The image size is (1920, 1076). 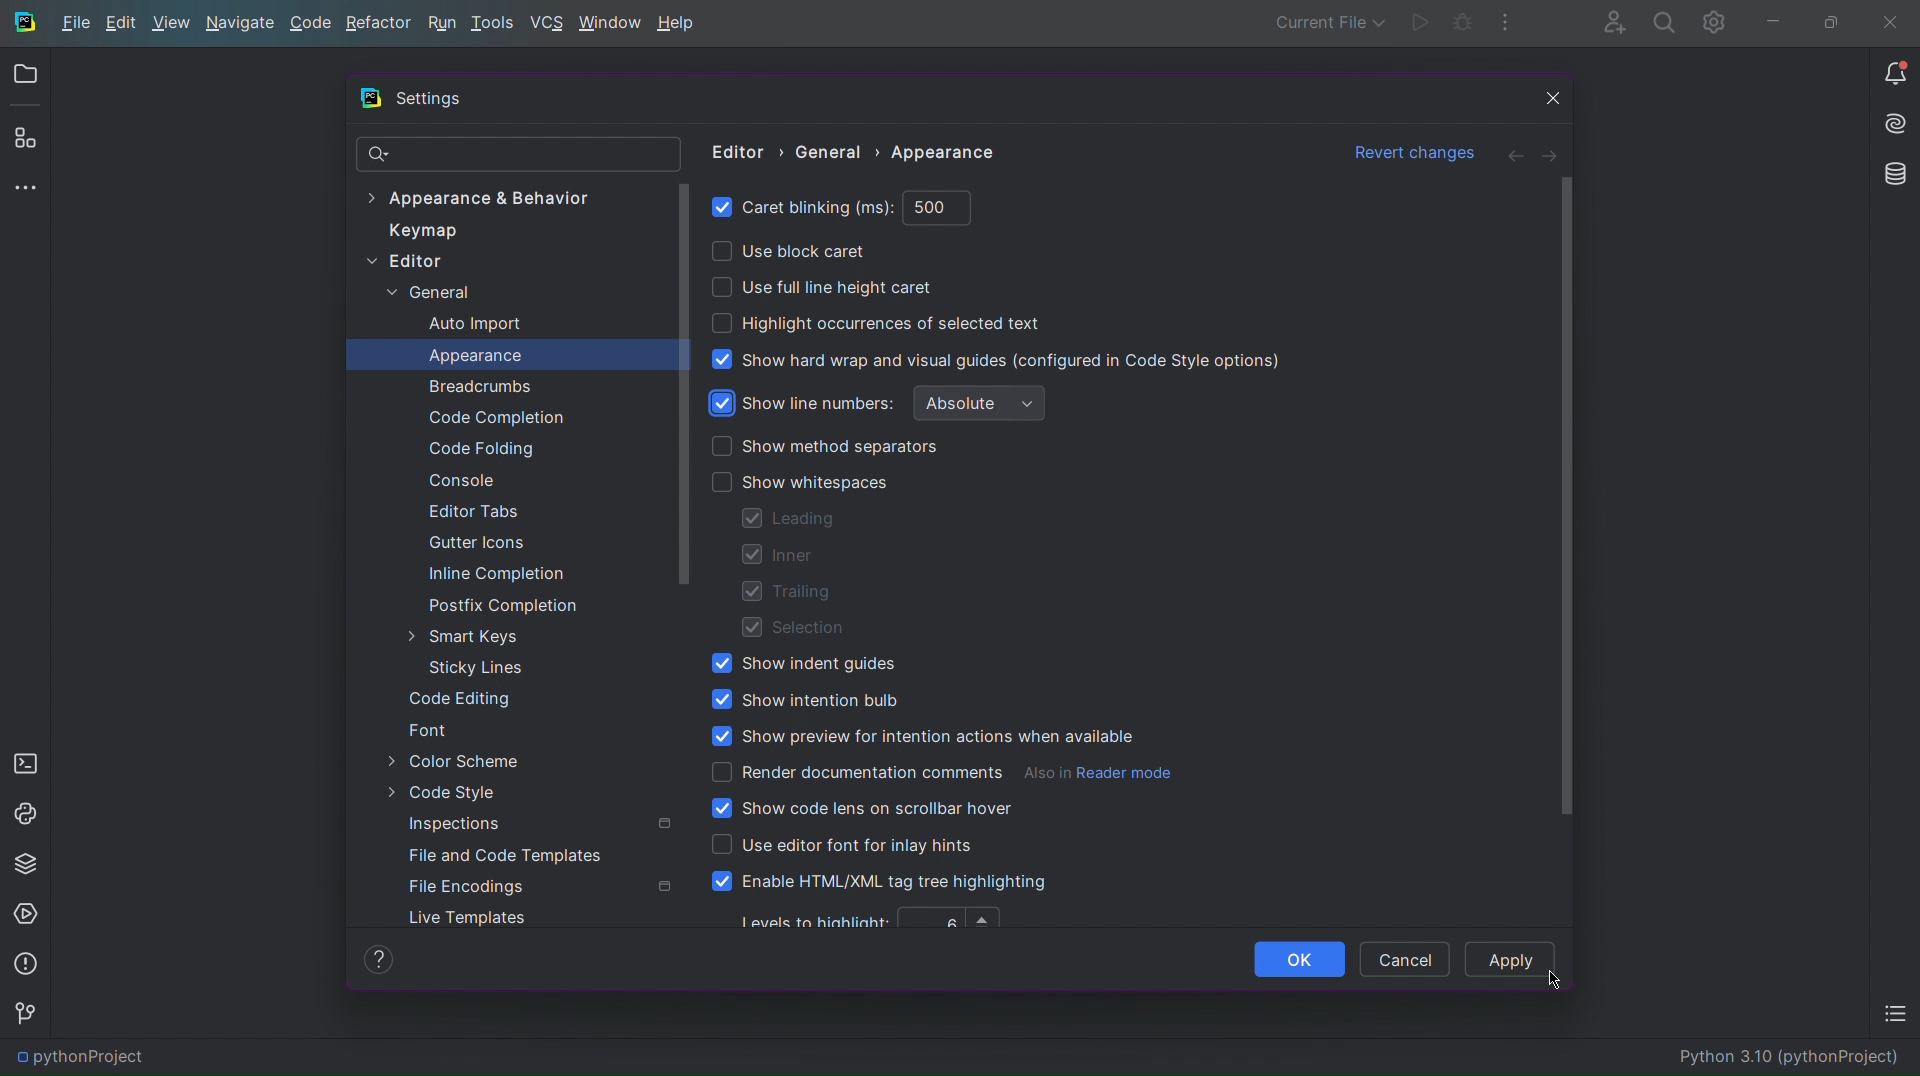 What do you see at coordinates (788, 251) in the screenshot?
I see `Use block caret` at bounding box center [788, 251].